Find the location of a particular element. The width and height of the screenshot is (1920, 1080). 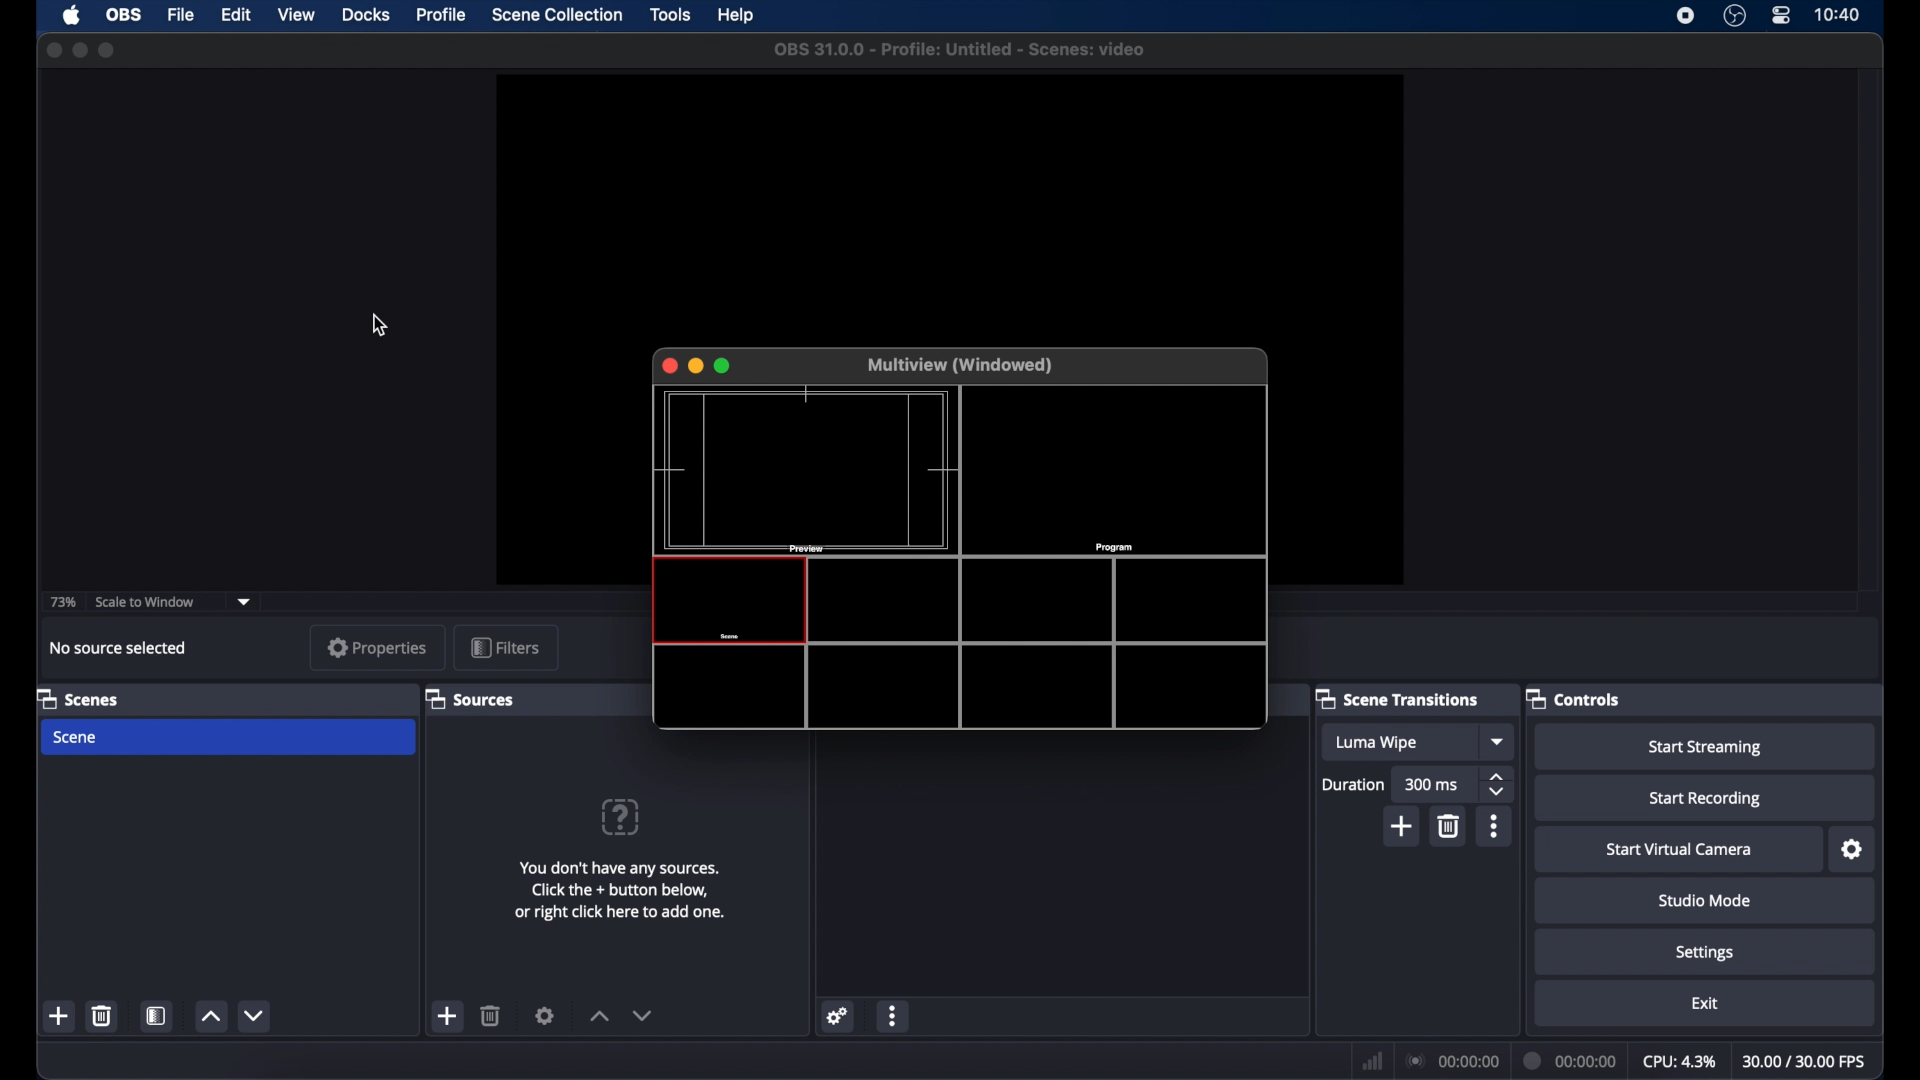

settings is located at coordinates (839, 1016).